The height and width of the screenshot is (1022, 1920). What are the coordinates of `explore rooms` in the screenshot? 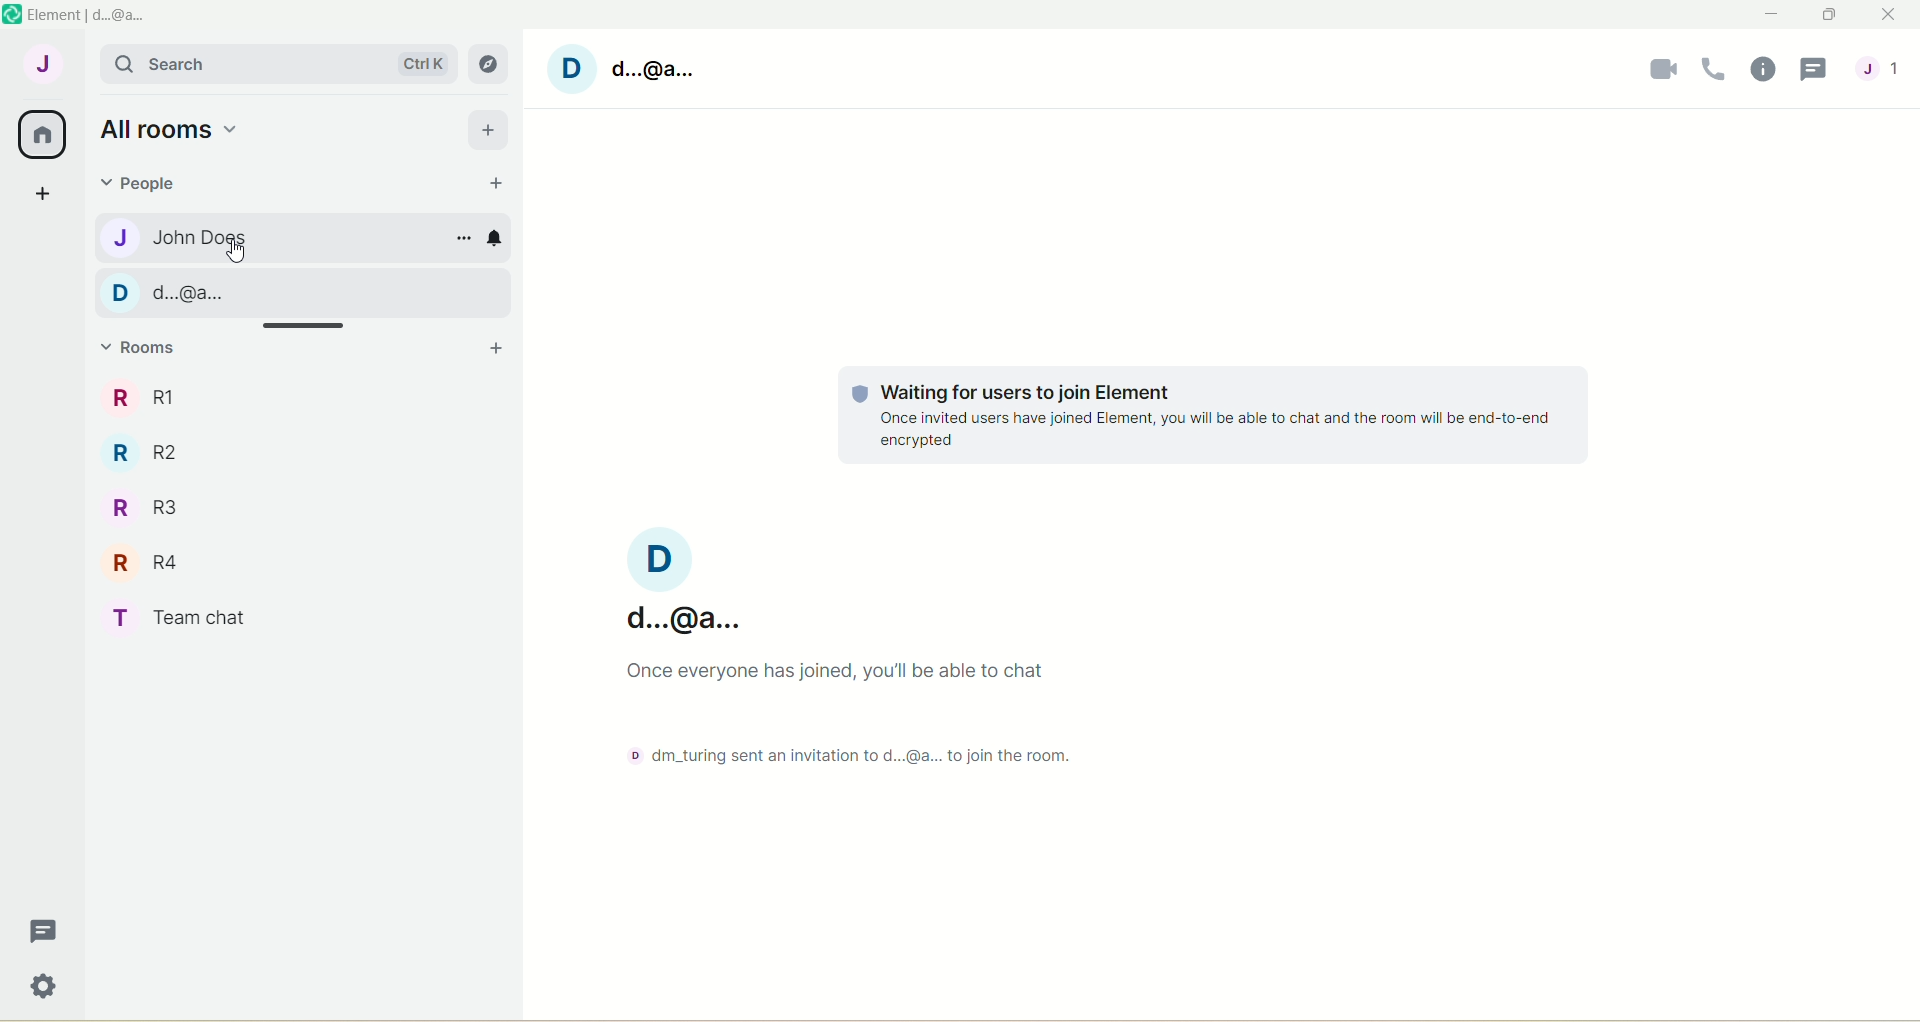 It's located at (490, 63).